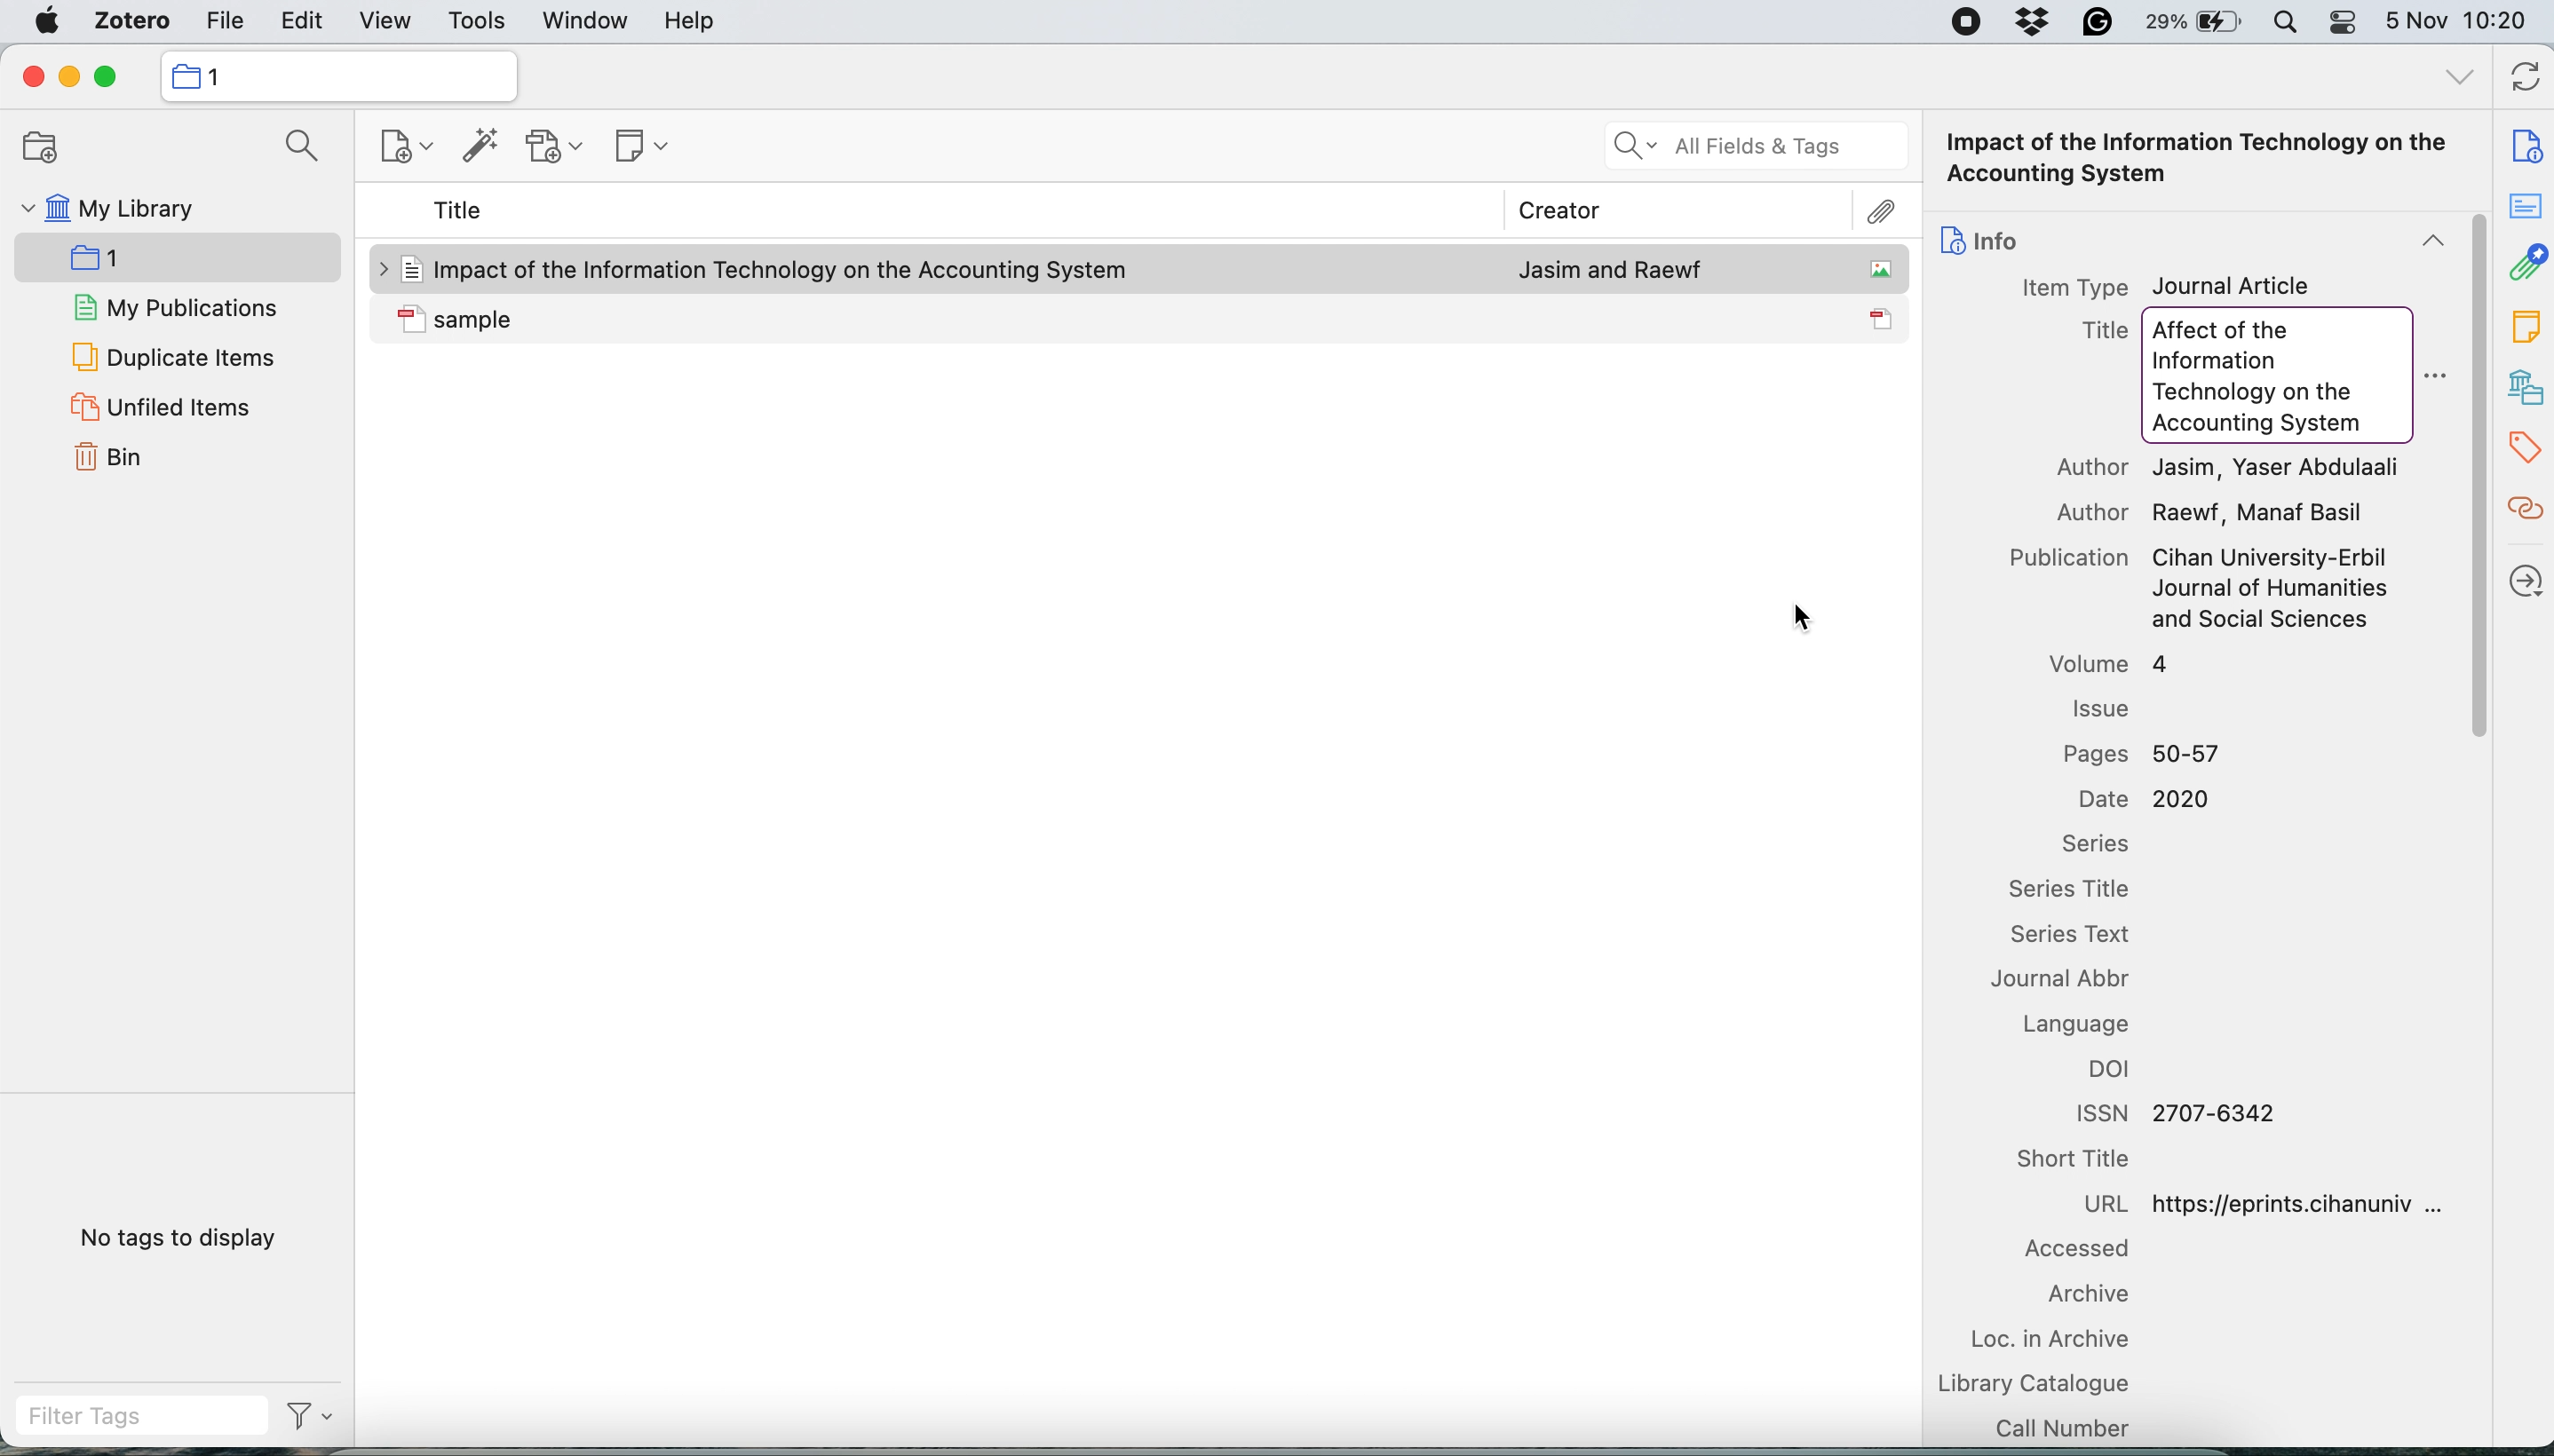  What do you see at coordinates (40, 145) in the screenshot?
I see `new collection` at bounding box center [40, 145].